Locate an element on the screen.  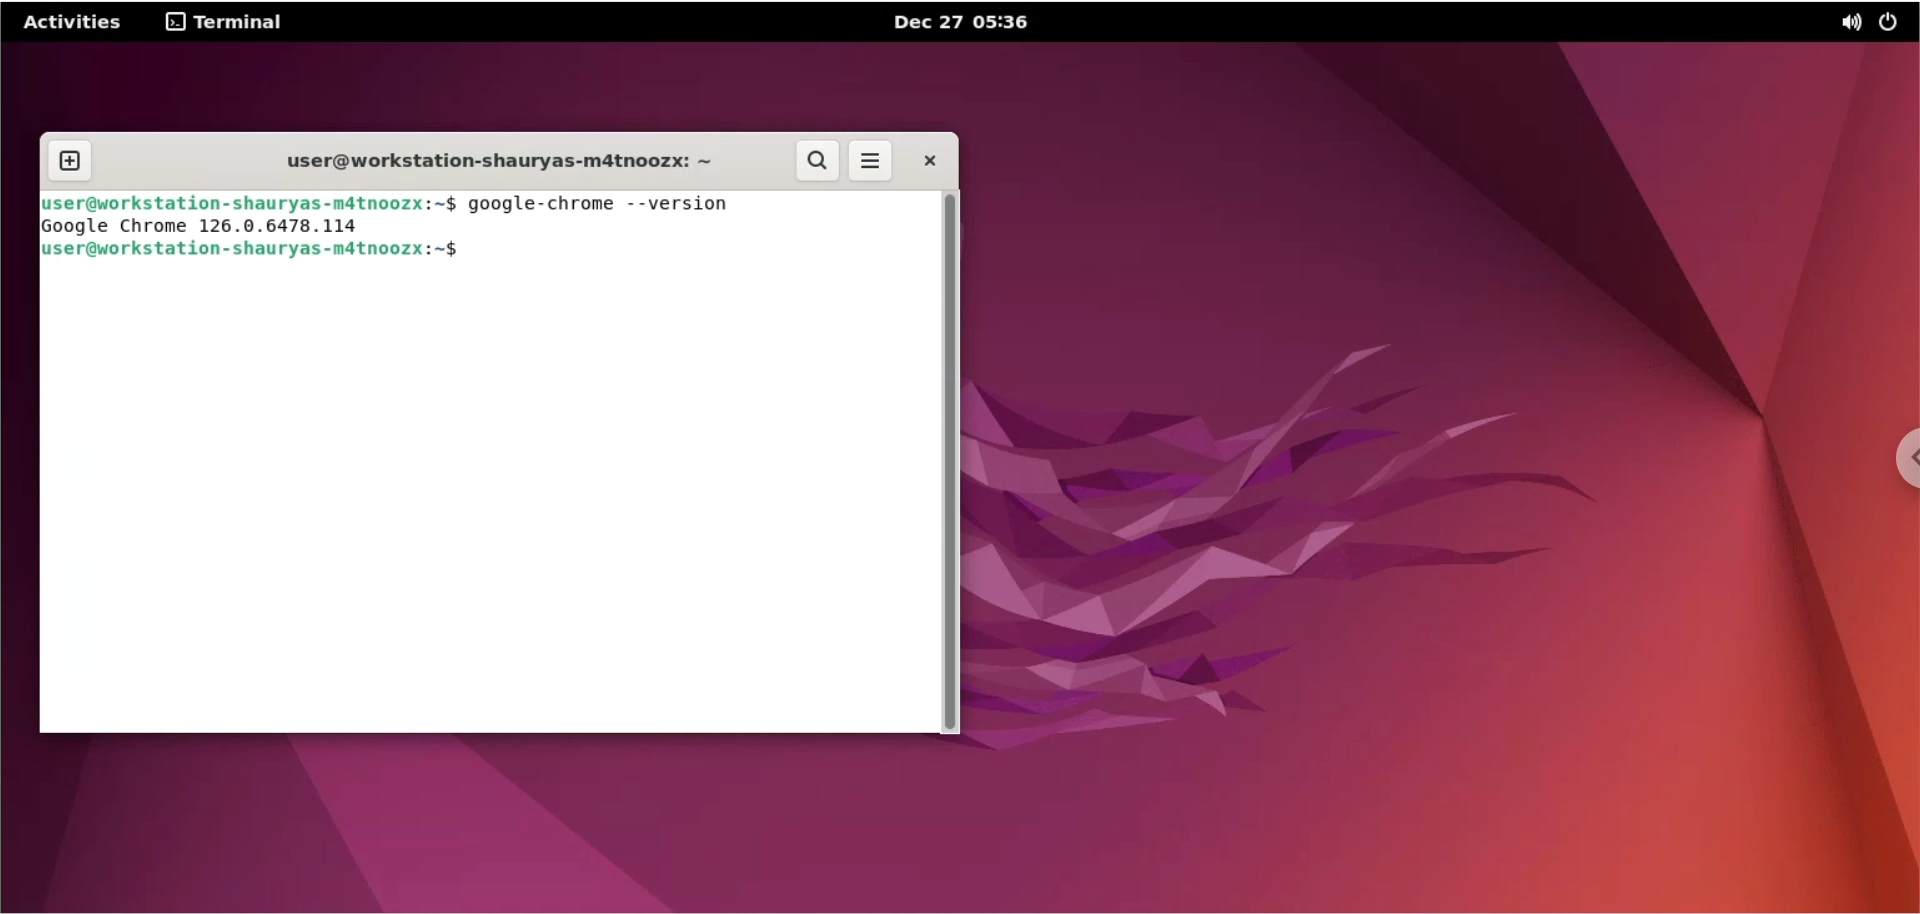
Close is located at coordinates (928, 161).